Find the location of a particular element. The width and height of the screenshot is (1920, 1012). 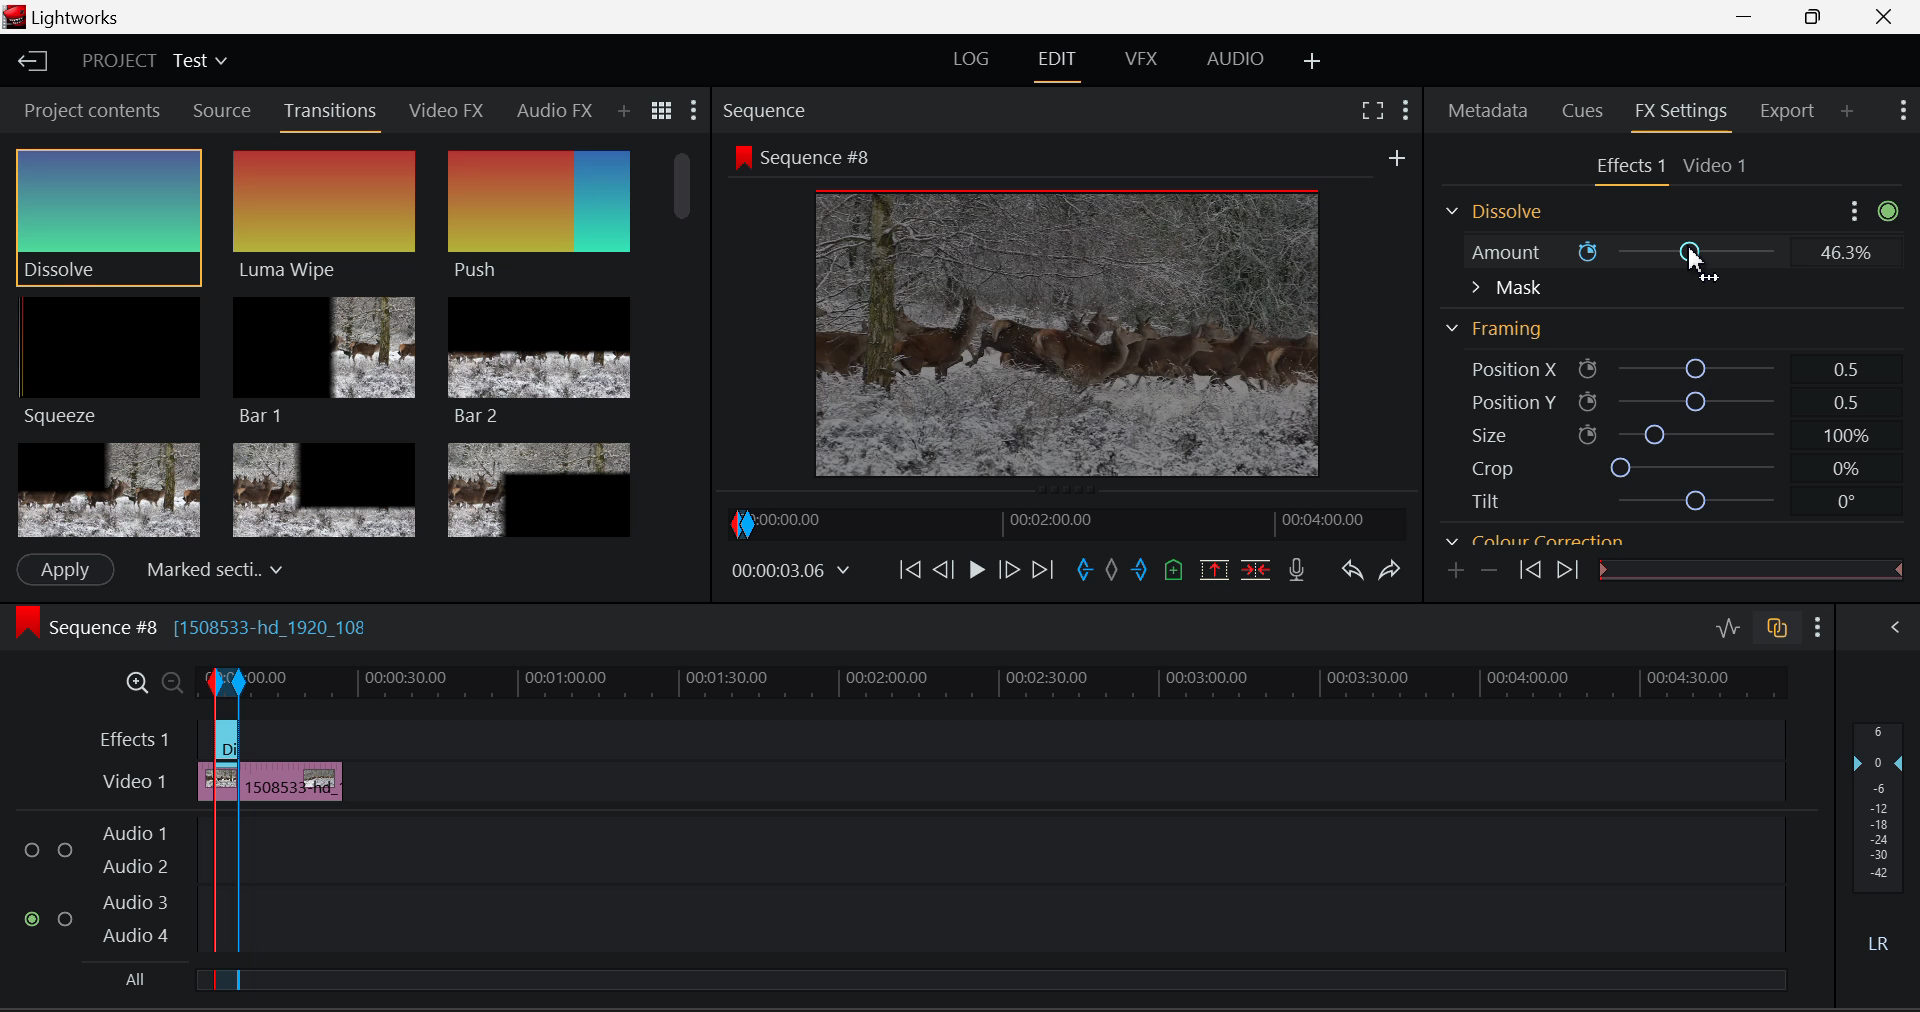

Metadata is located at coordinates (1488, 112).